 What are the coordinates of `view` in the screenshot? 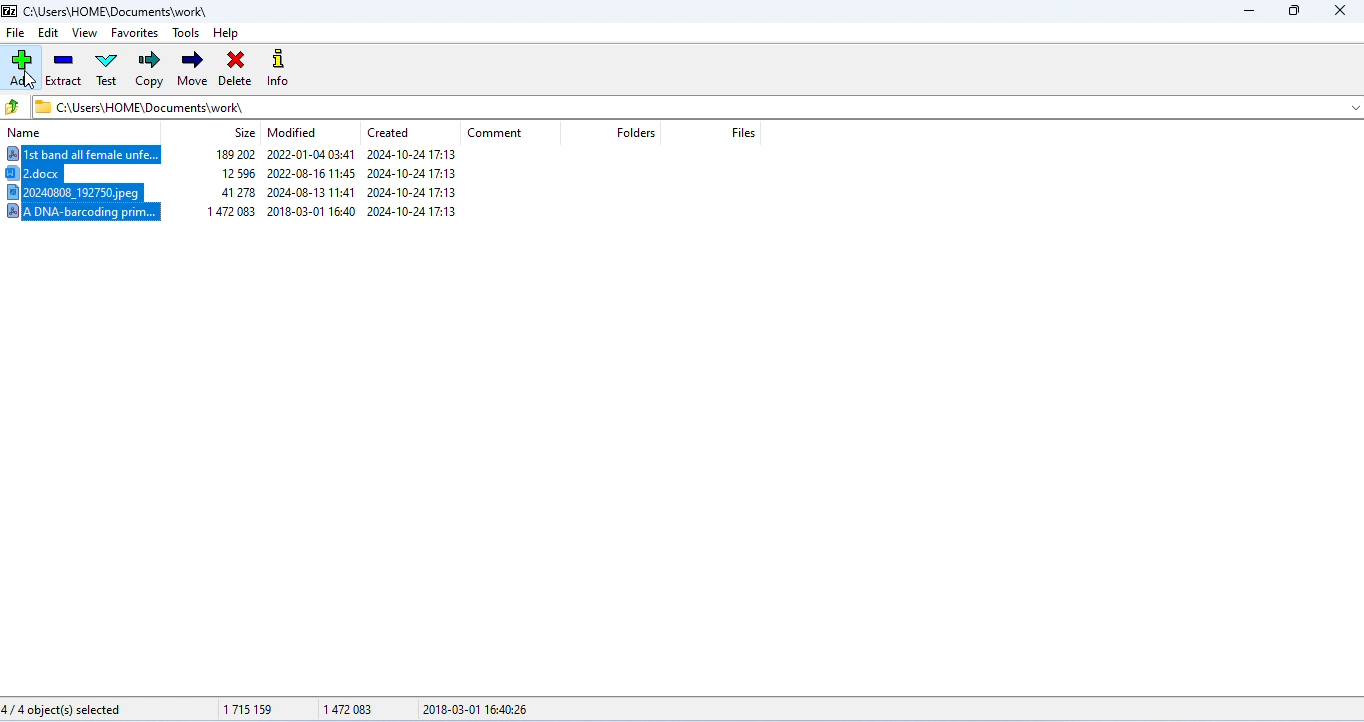 It's located at (84, 33).